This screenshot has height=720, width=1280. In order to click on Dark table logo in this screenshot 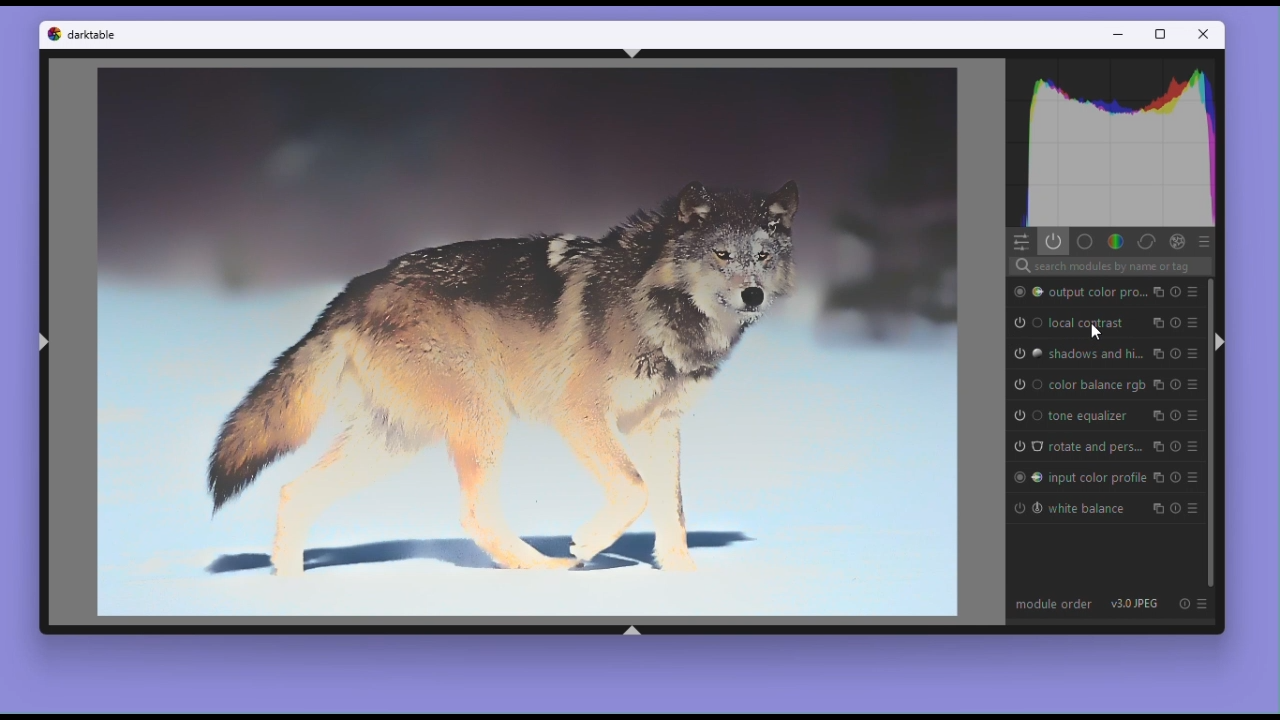, I will do `click(51, 38)`.